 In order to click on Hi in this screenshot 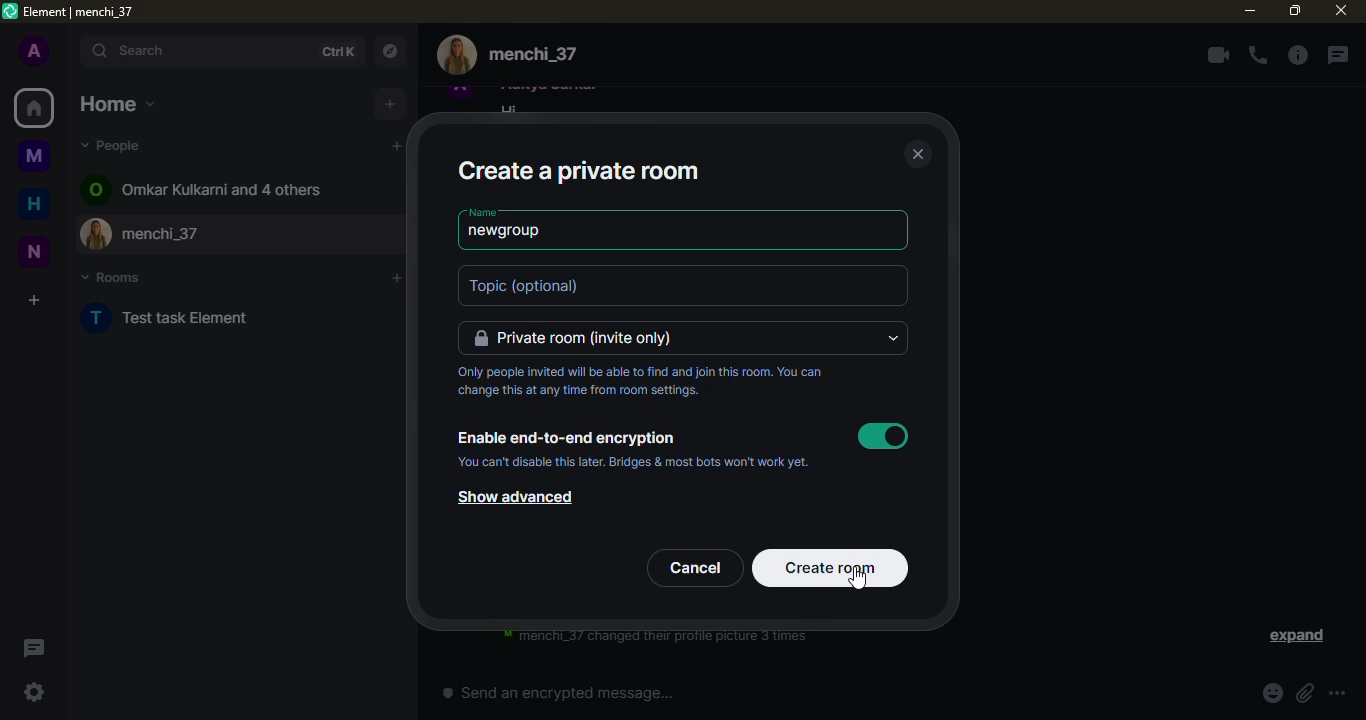, I will do `click(509, 108)`.